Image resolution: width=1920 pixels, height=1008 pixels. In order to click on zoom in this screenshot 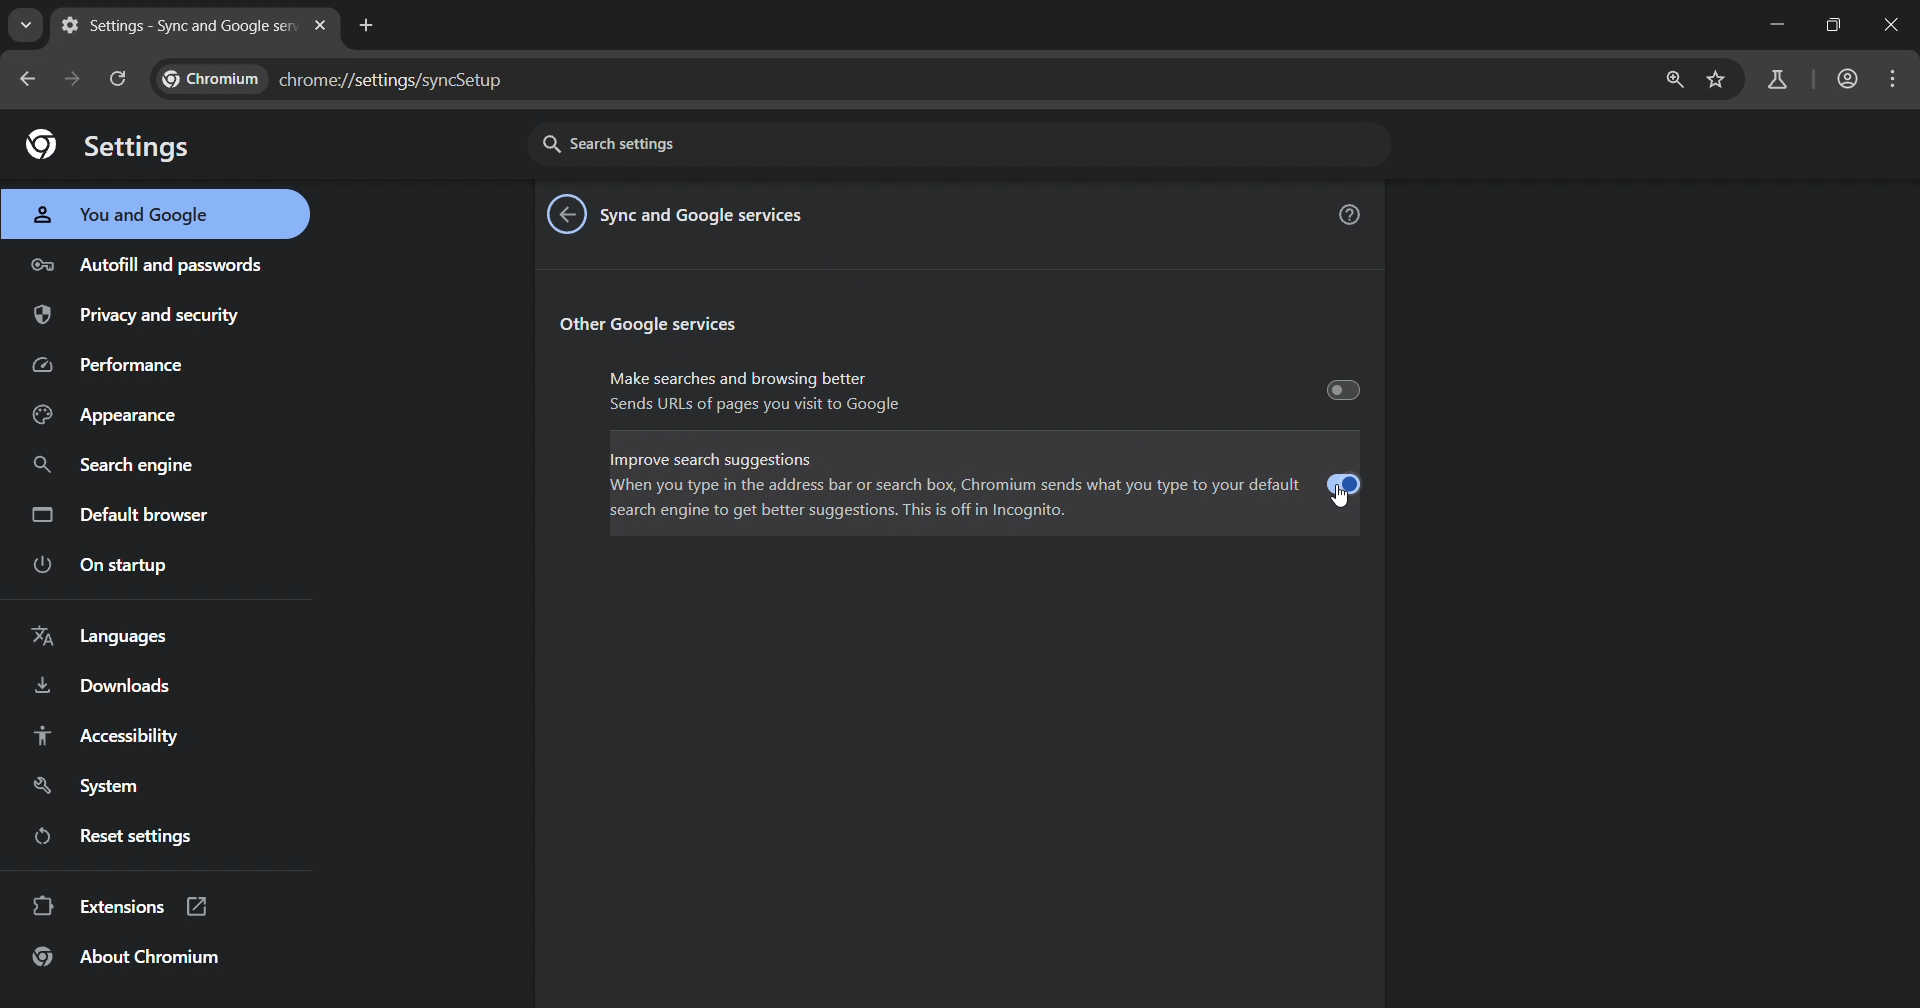, I will do `click(1673, 78)`.